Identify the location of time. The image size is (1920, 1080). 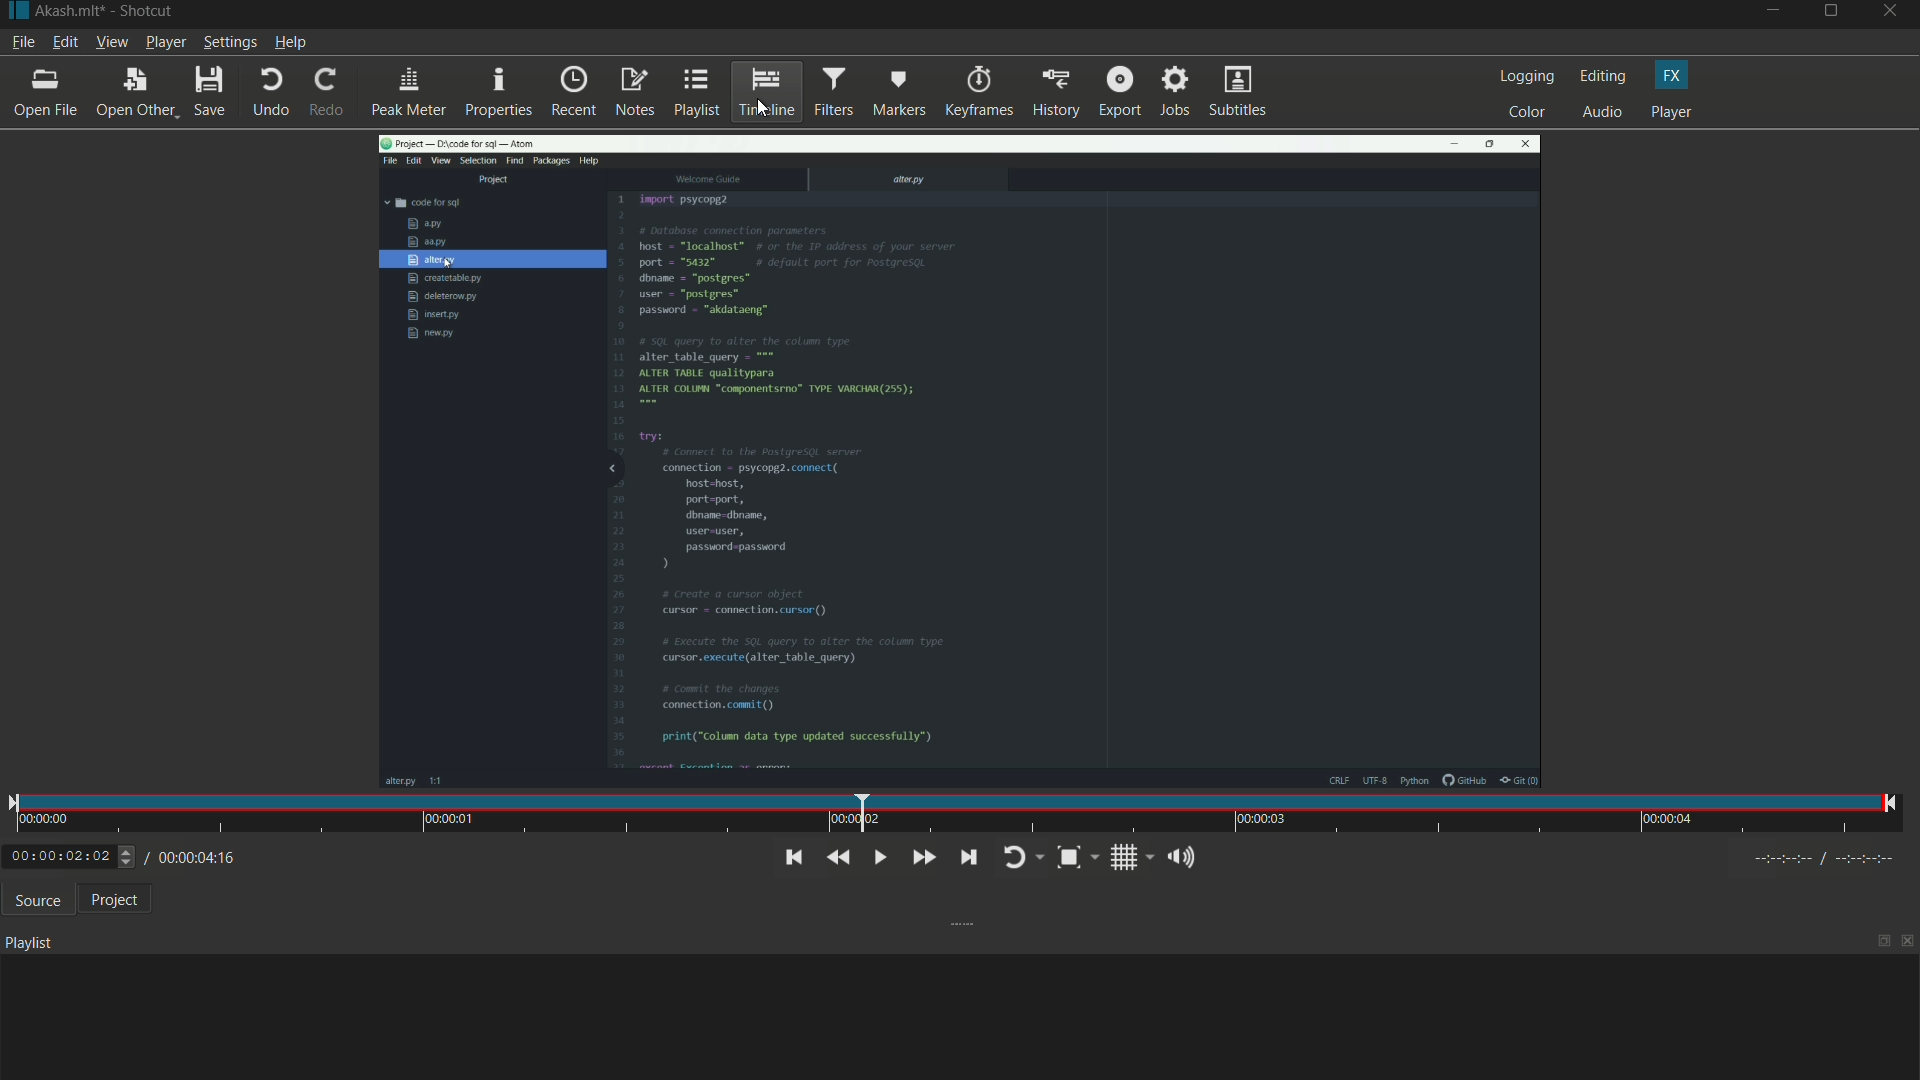
(952, 814).